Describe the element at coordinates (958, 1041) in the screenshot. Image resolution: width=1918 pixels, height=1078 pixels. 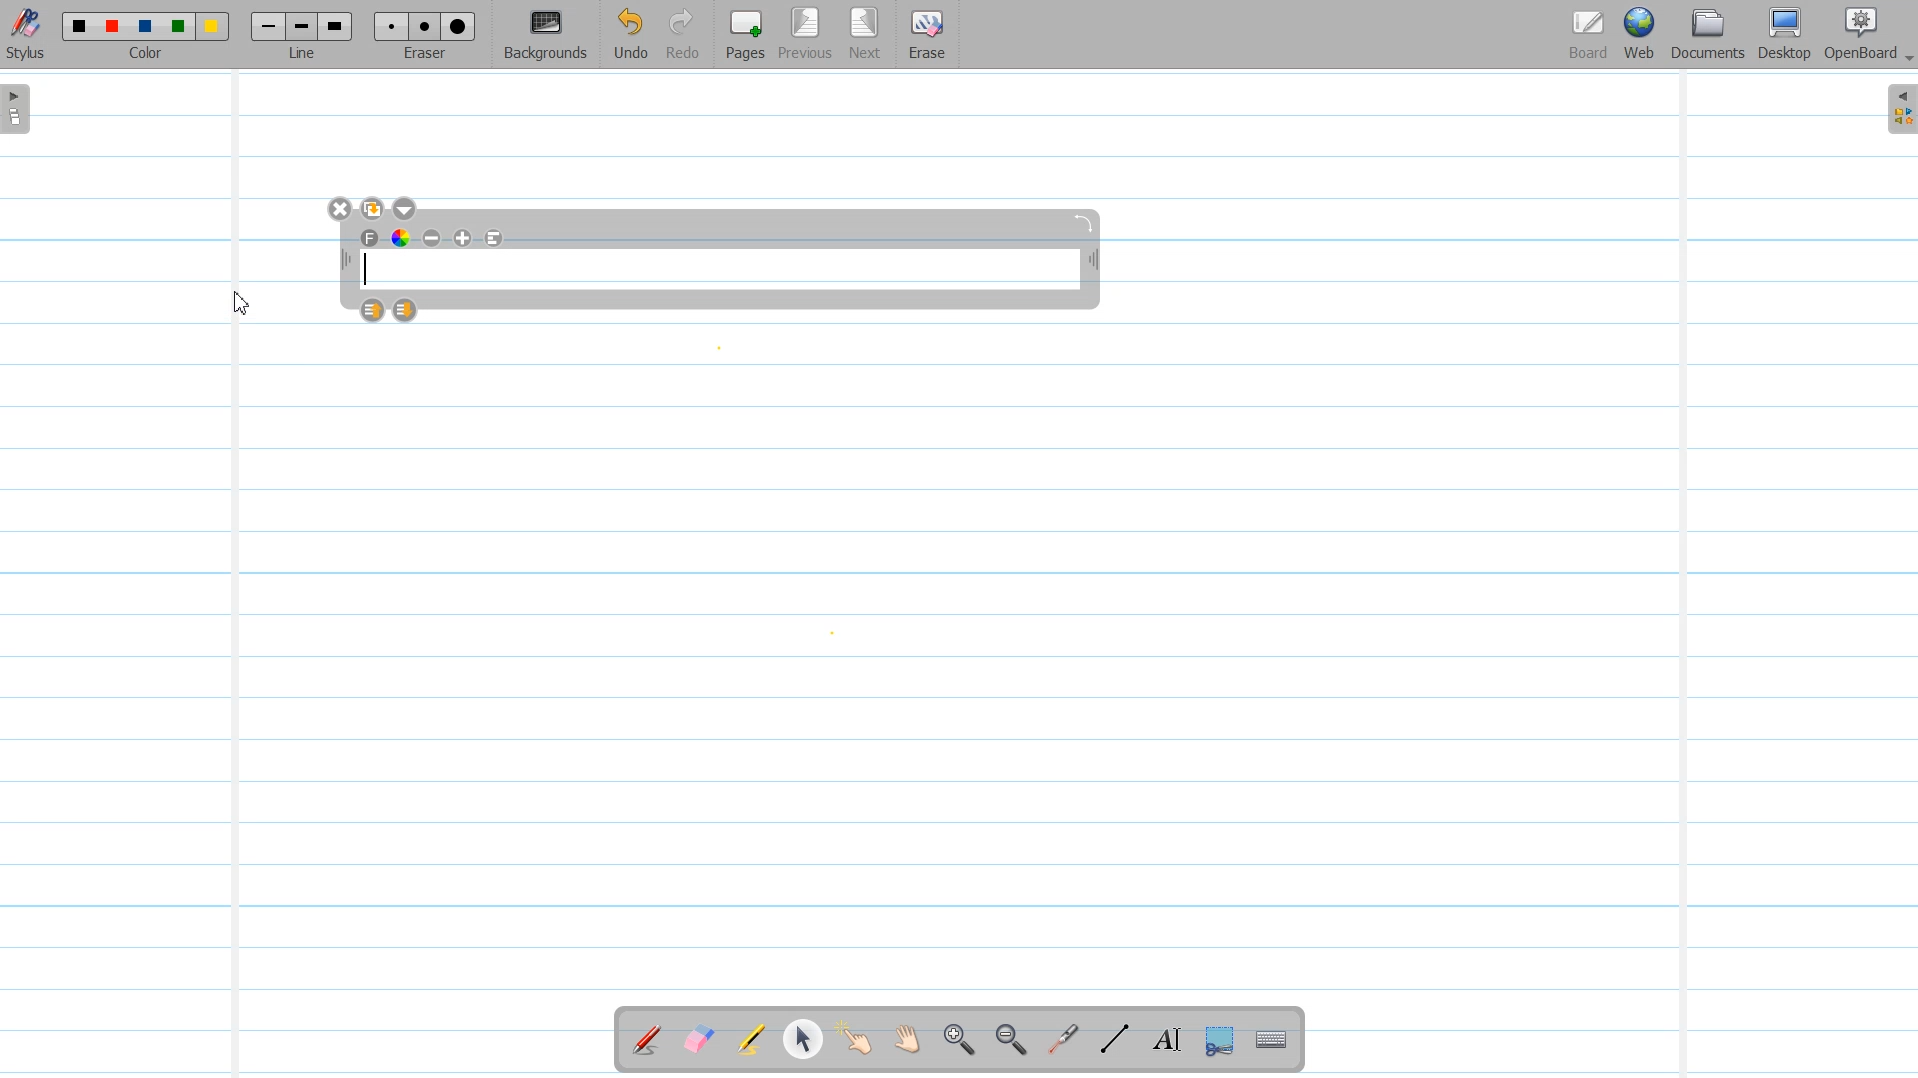
I see `Zoom In` at that location.